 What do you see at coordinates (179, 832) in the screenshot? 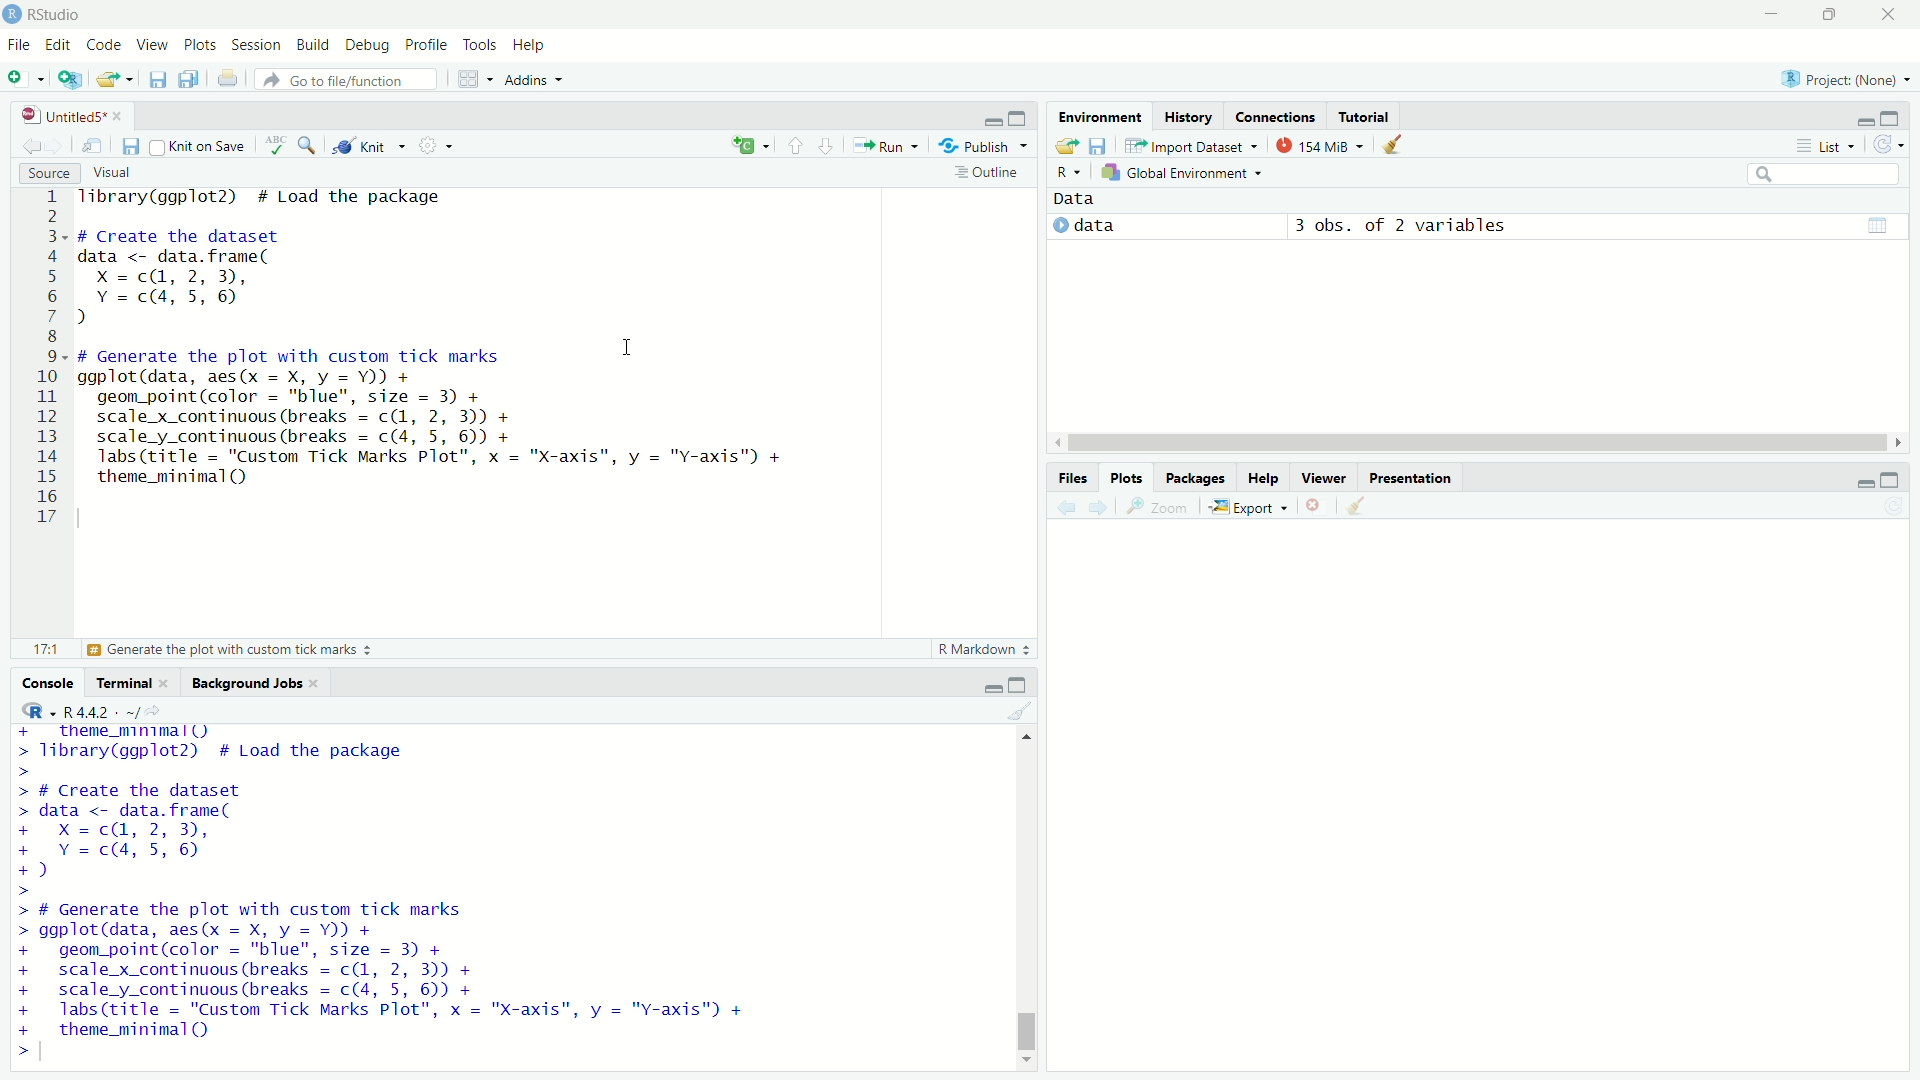
I see `code to create the dataset` at bounding box center [179, 832].